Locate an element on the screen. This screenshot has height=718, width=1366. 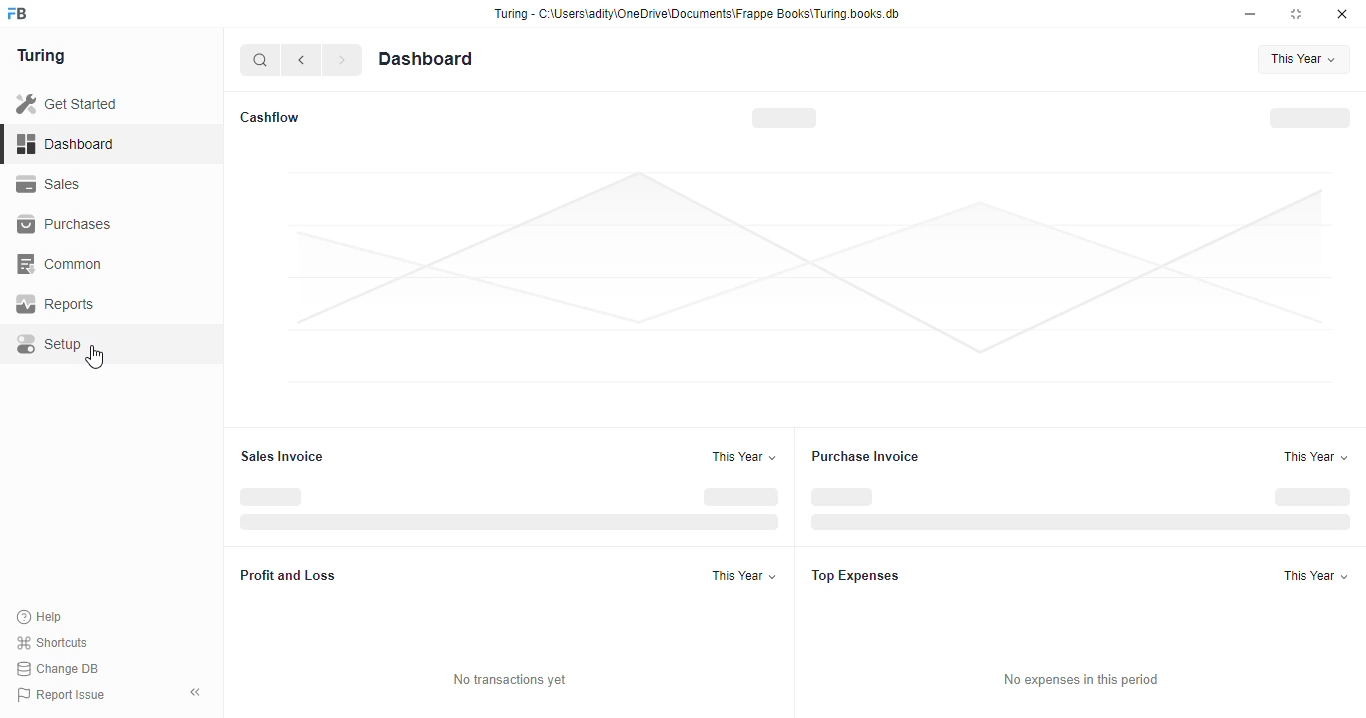
No transactions yet is located at coordinates (513, 681).